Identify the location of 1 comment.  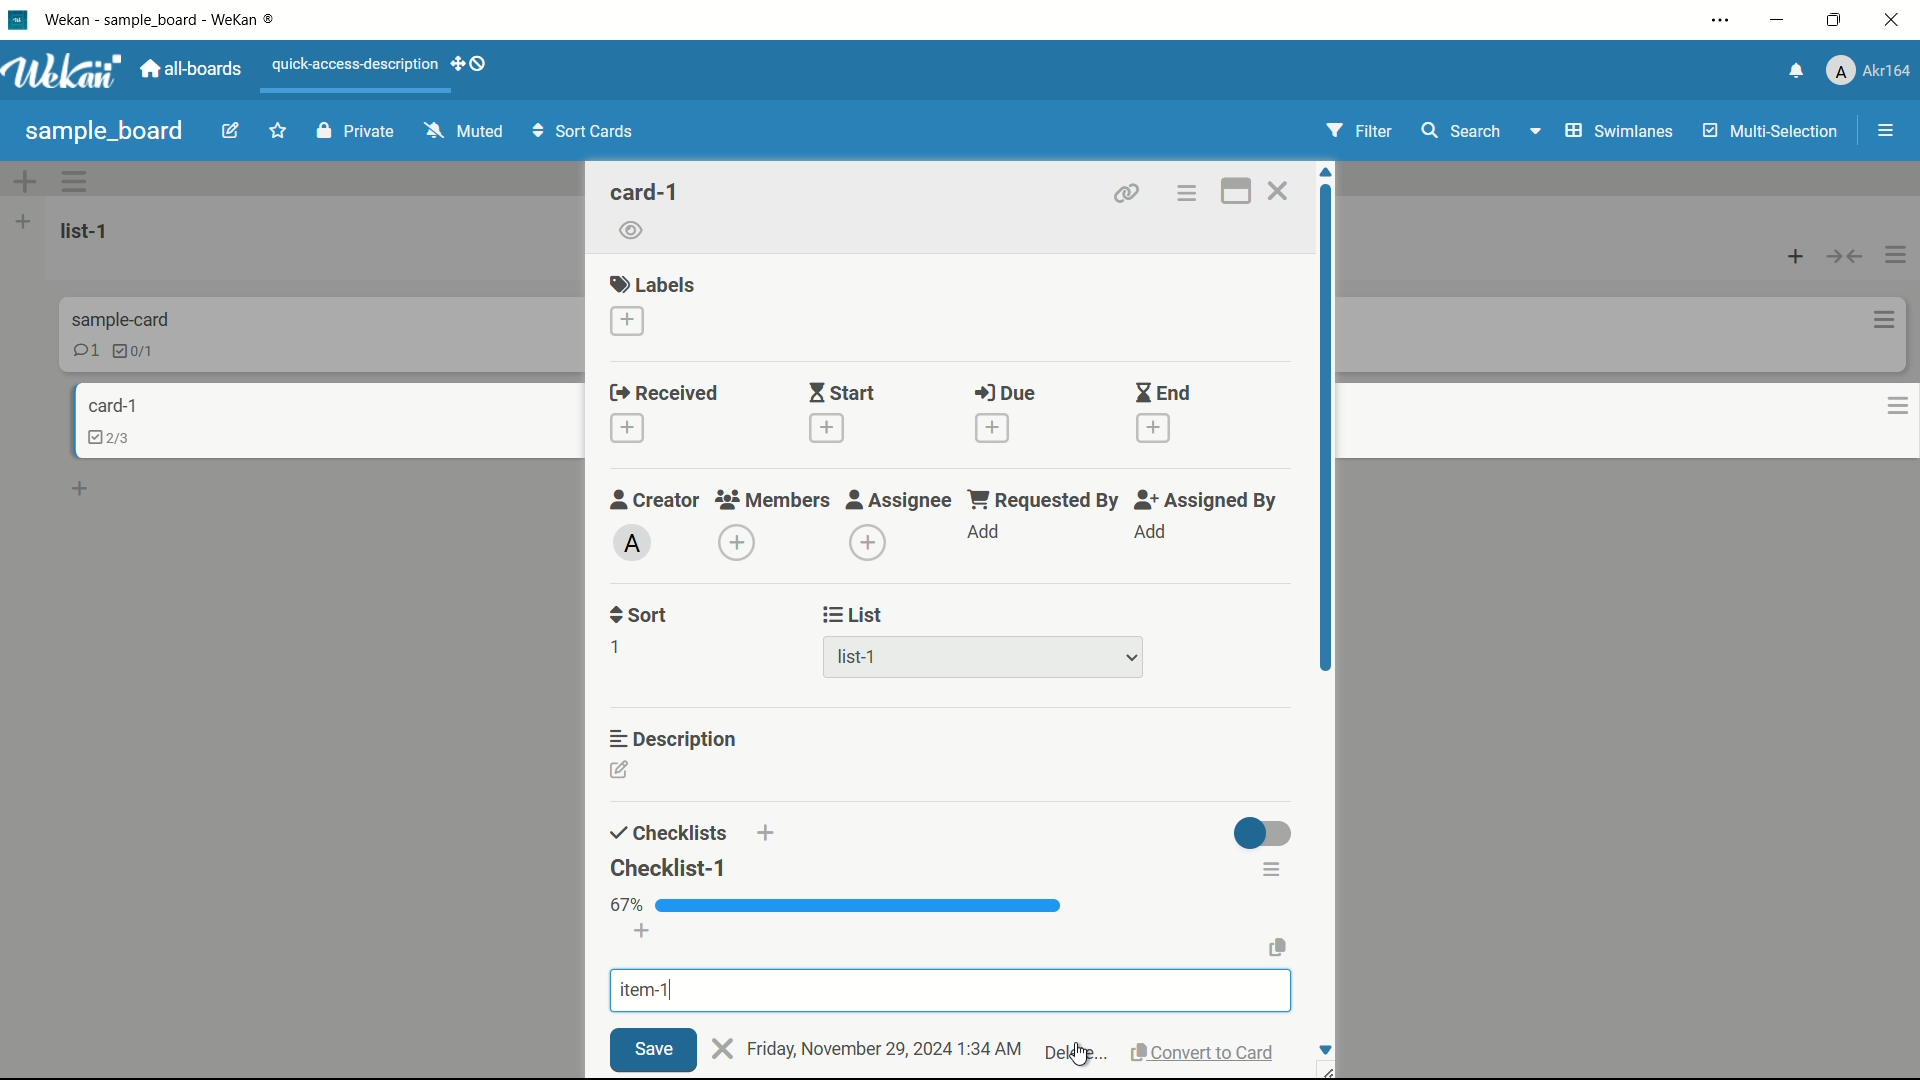
(85, 350).